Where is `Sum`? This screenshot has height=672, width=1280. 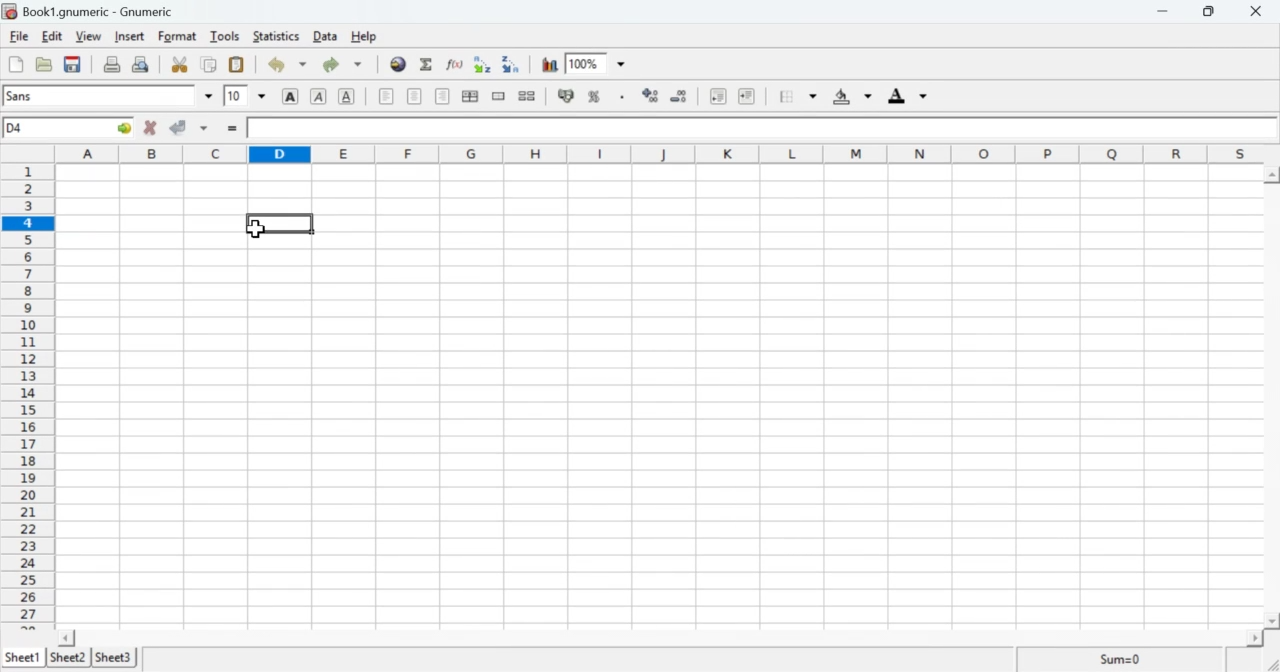 Sum is located at coordinates (428, 65).